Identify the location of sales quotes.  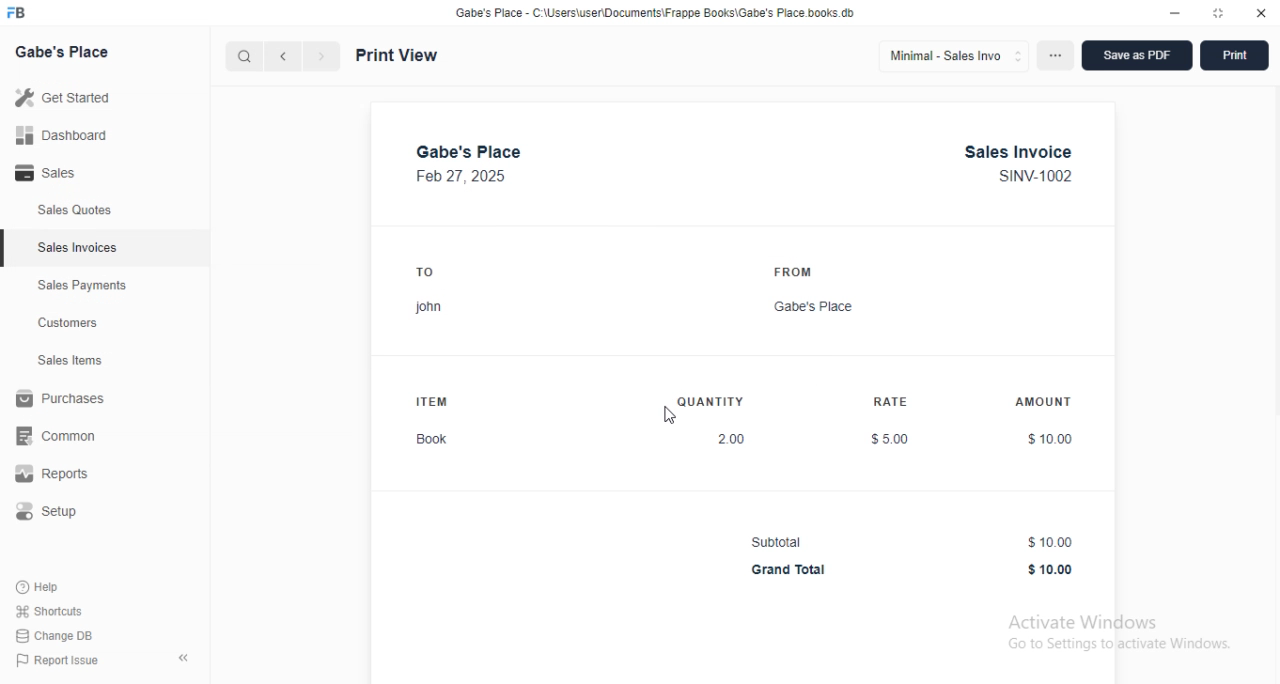
(75, 209).